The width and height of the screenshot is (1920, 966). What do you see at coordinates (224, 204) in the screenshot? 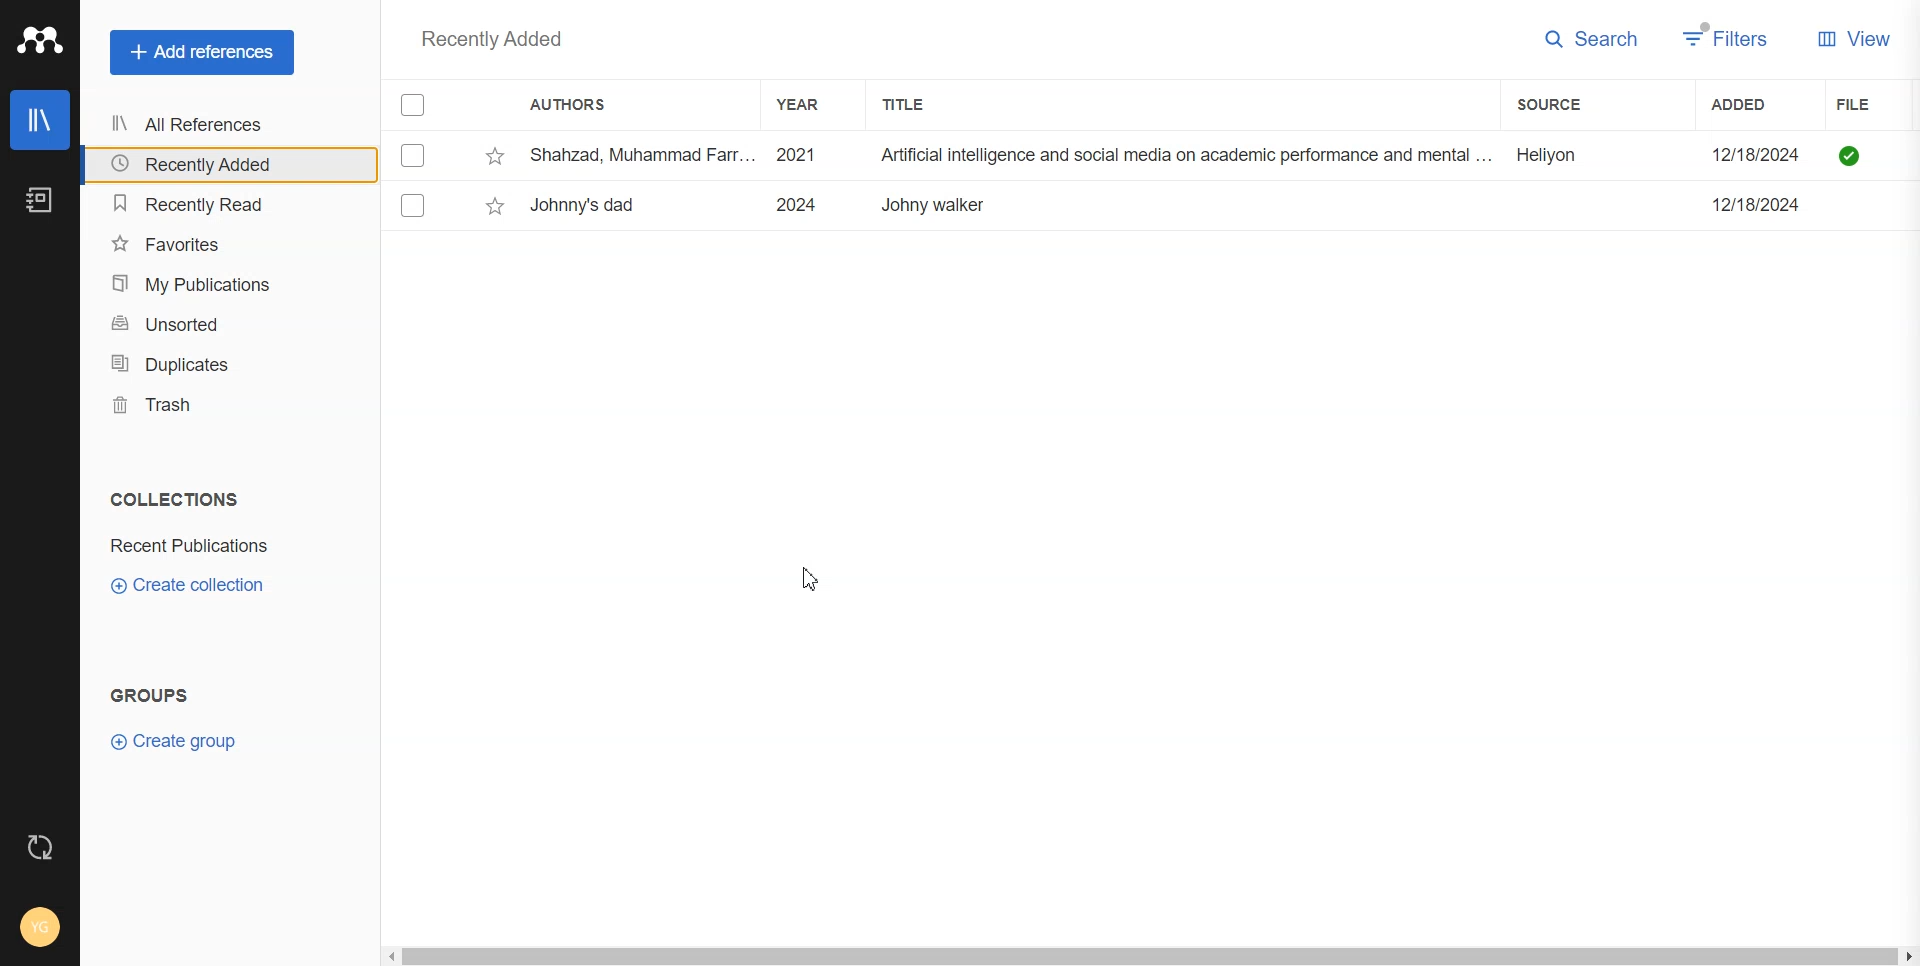
I see `Recently Read` at bounding box center [224, 204].